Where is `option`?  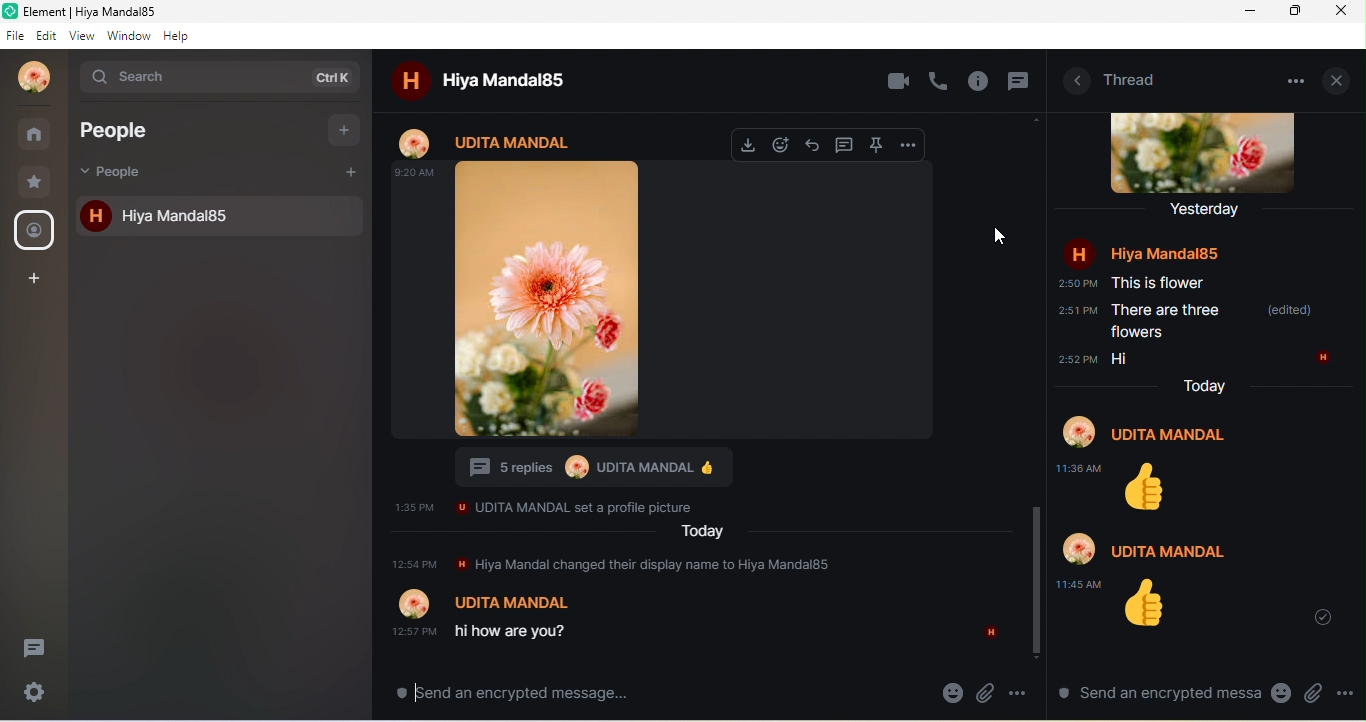 option is located at coordinates (912, 141).